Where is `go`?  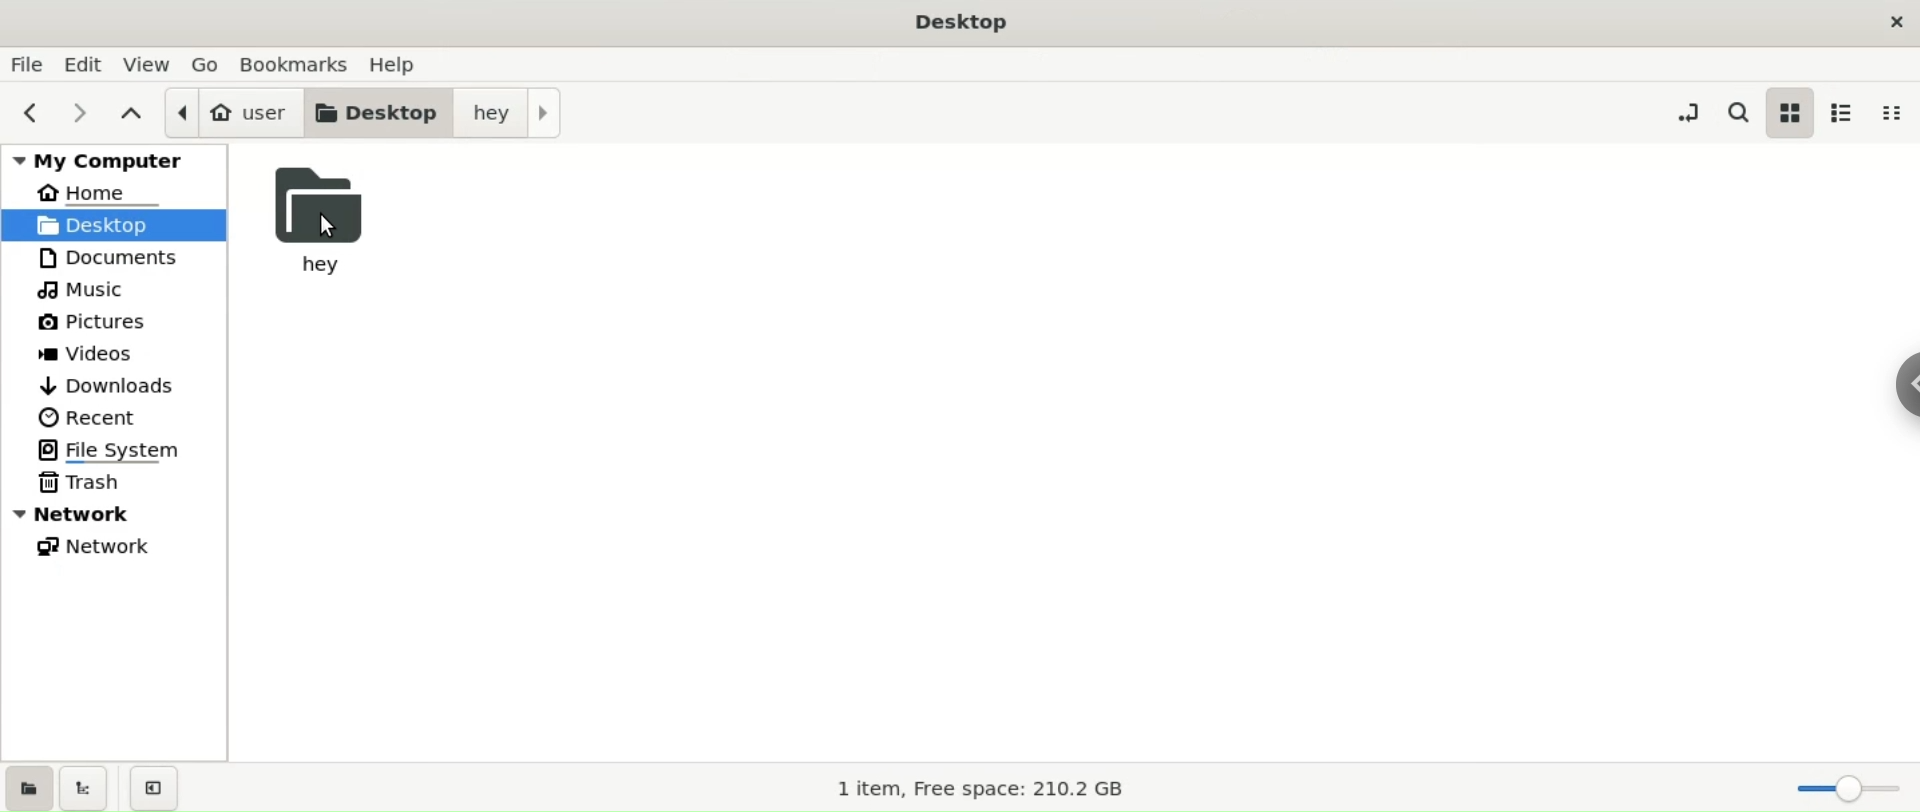
go is located at coordinates (205, 63).